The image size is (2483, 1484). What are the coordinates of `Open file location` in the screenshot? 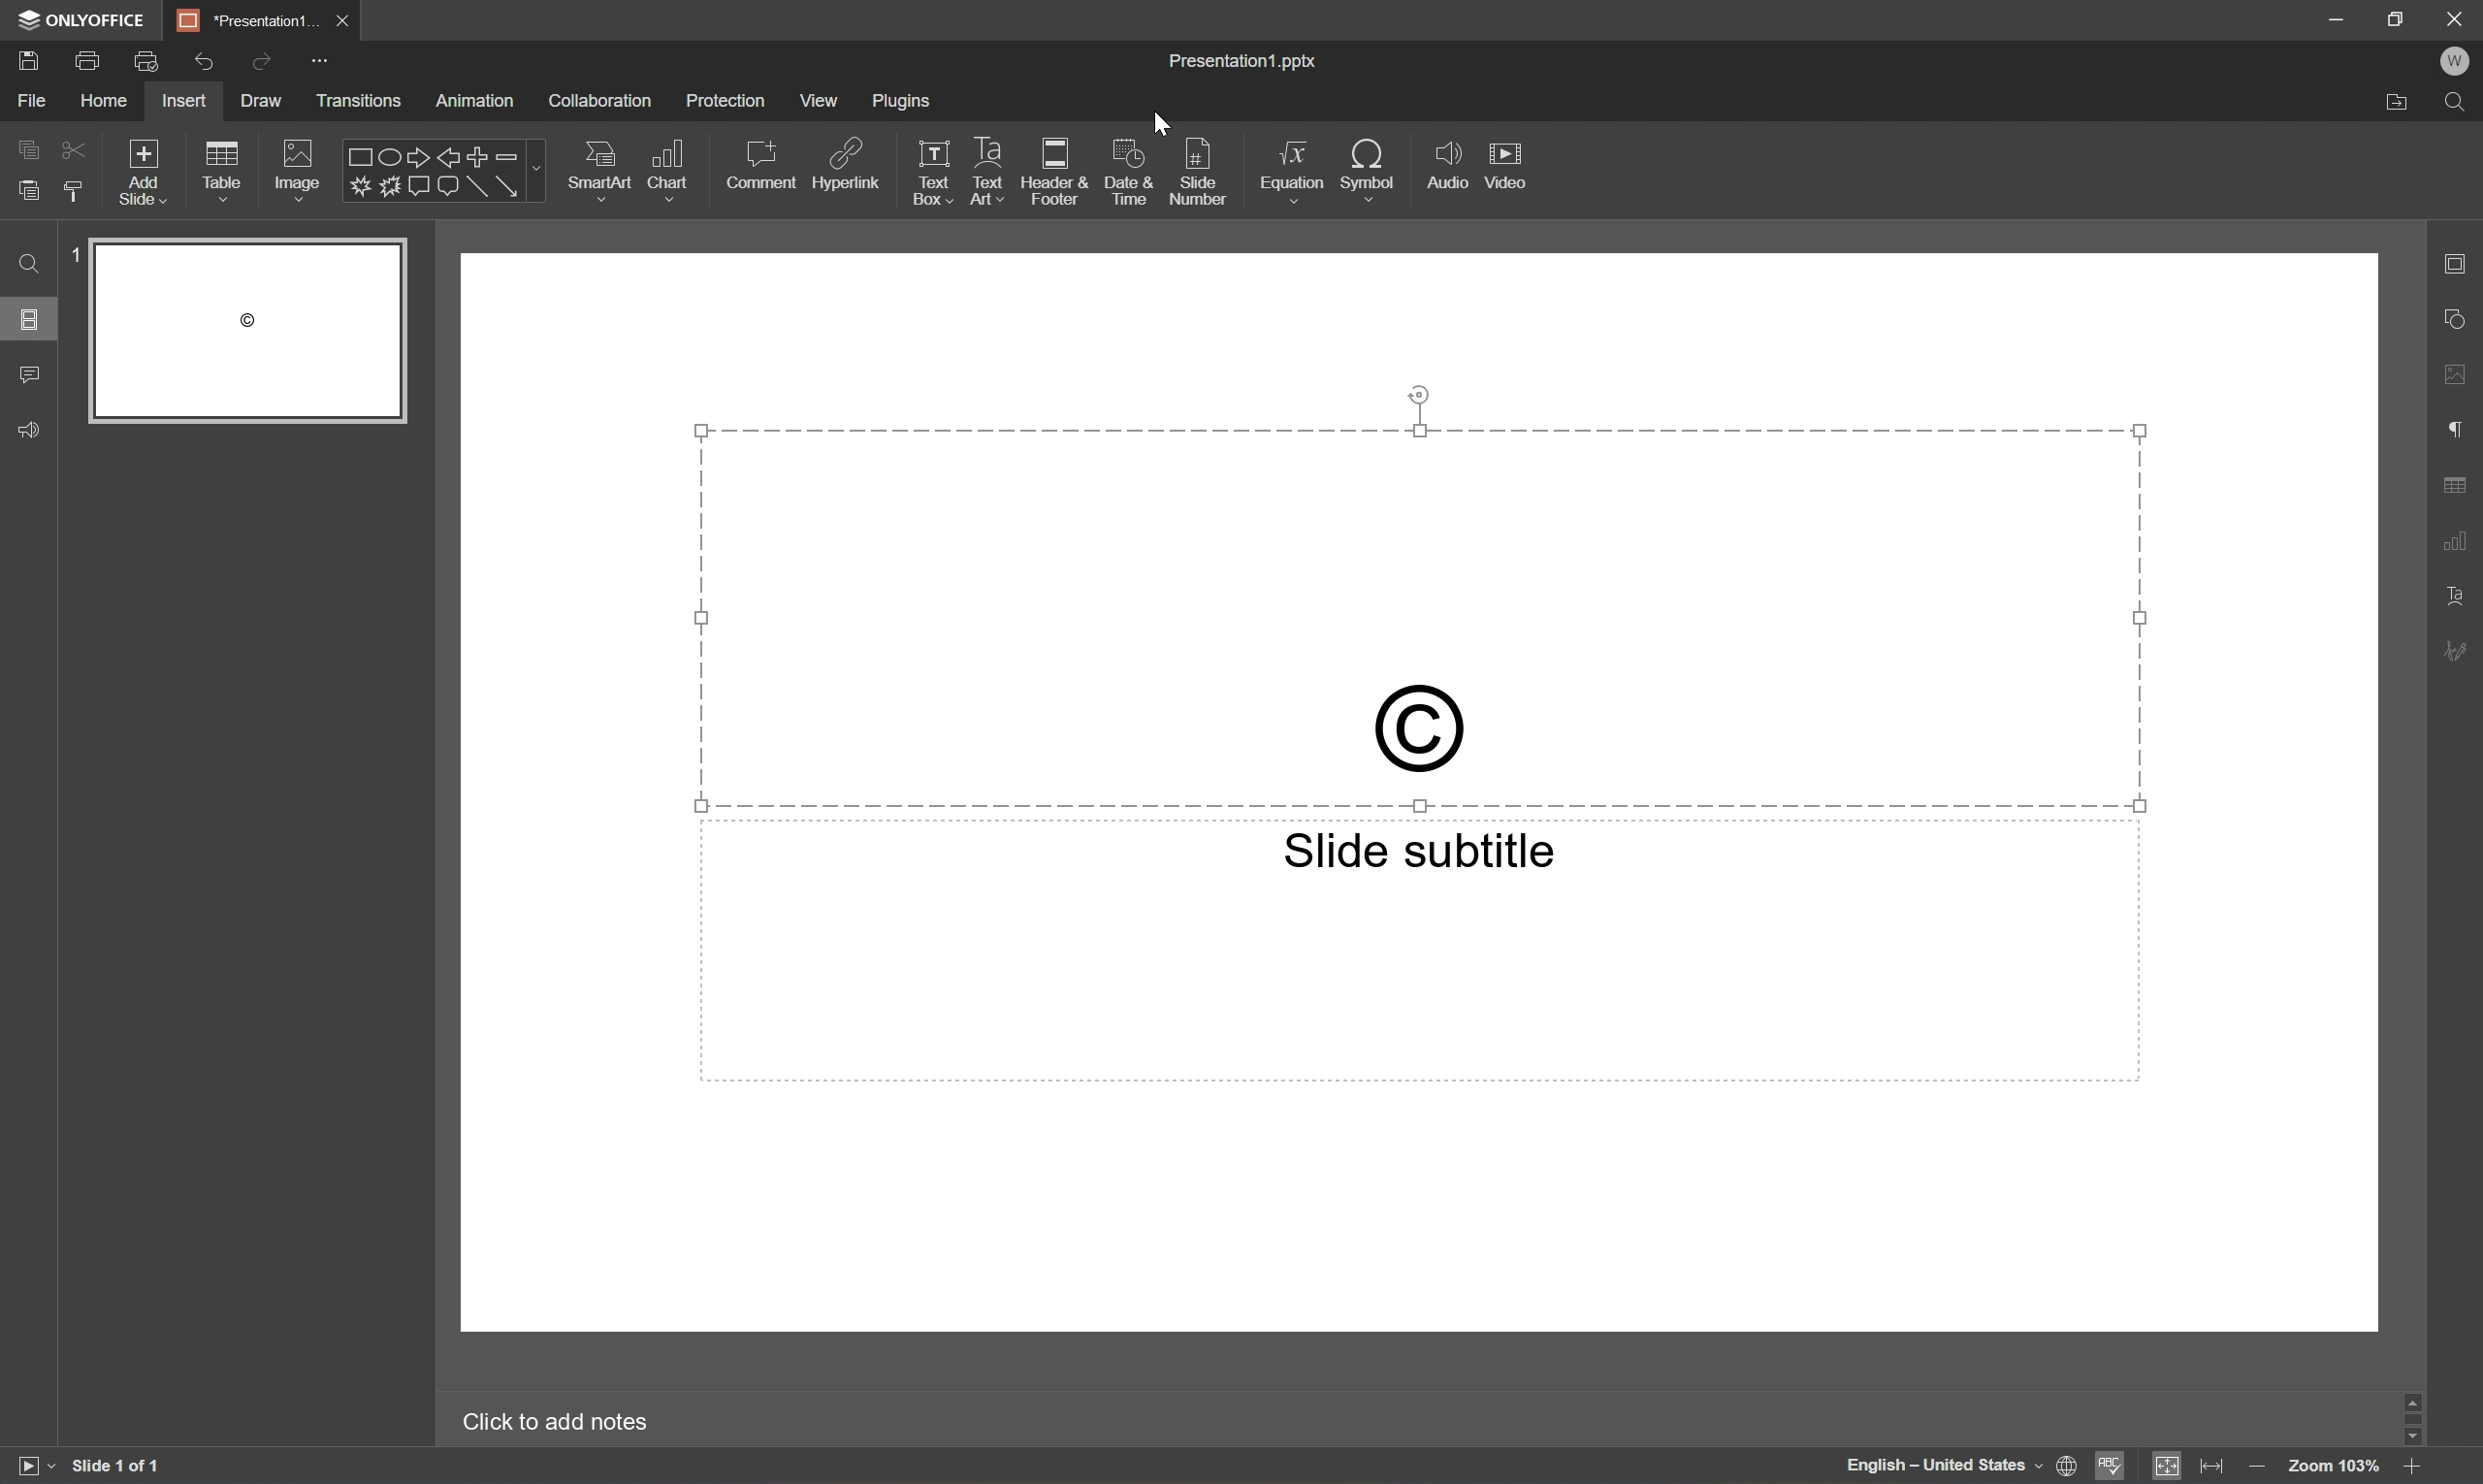 It's located at (2399, 101).